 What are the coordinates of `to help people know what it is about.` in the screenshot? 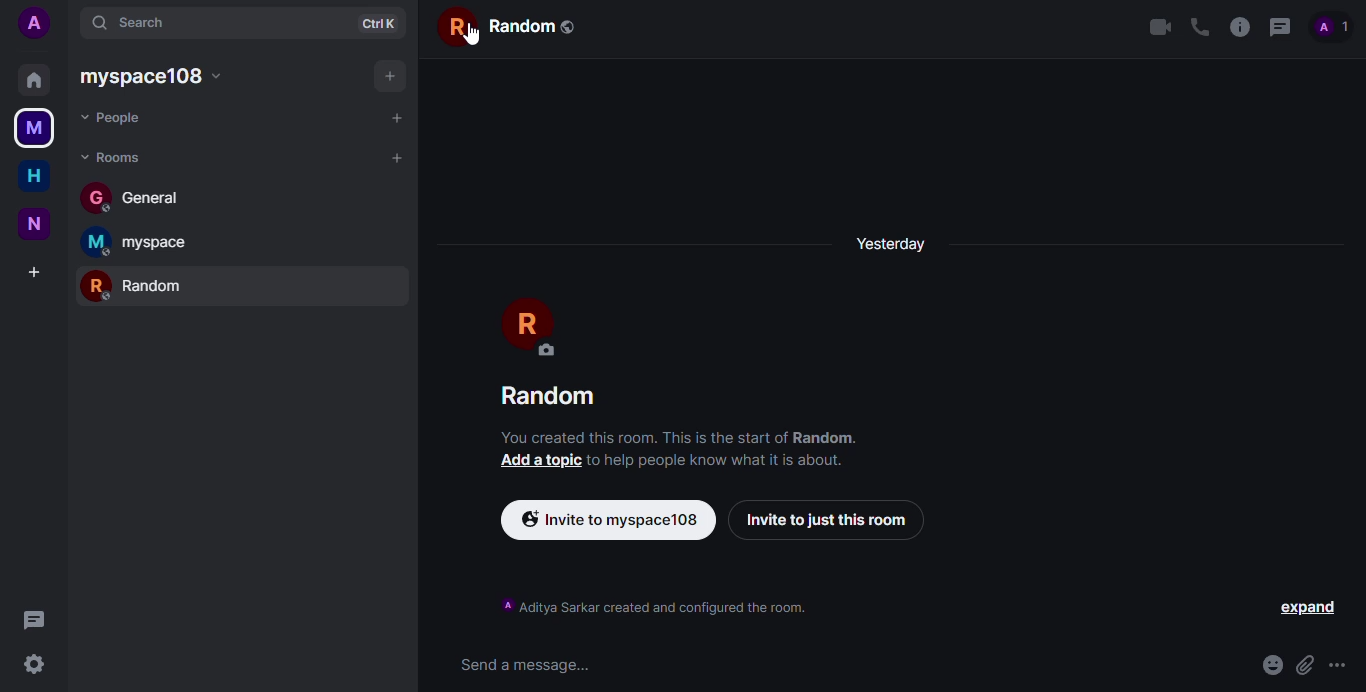 It's located at (717, 459).